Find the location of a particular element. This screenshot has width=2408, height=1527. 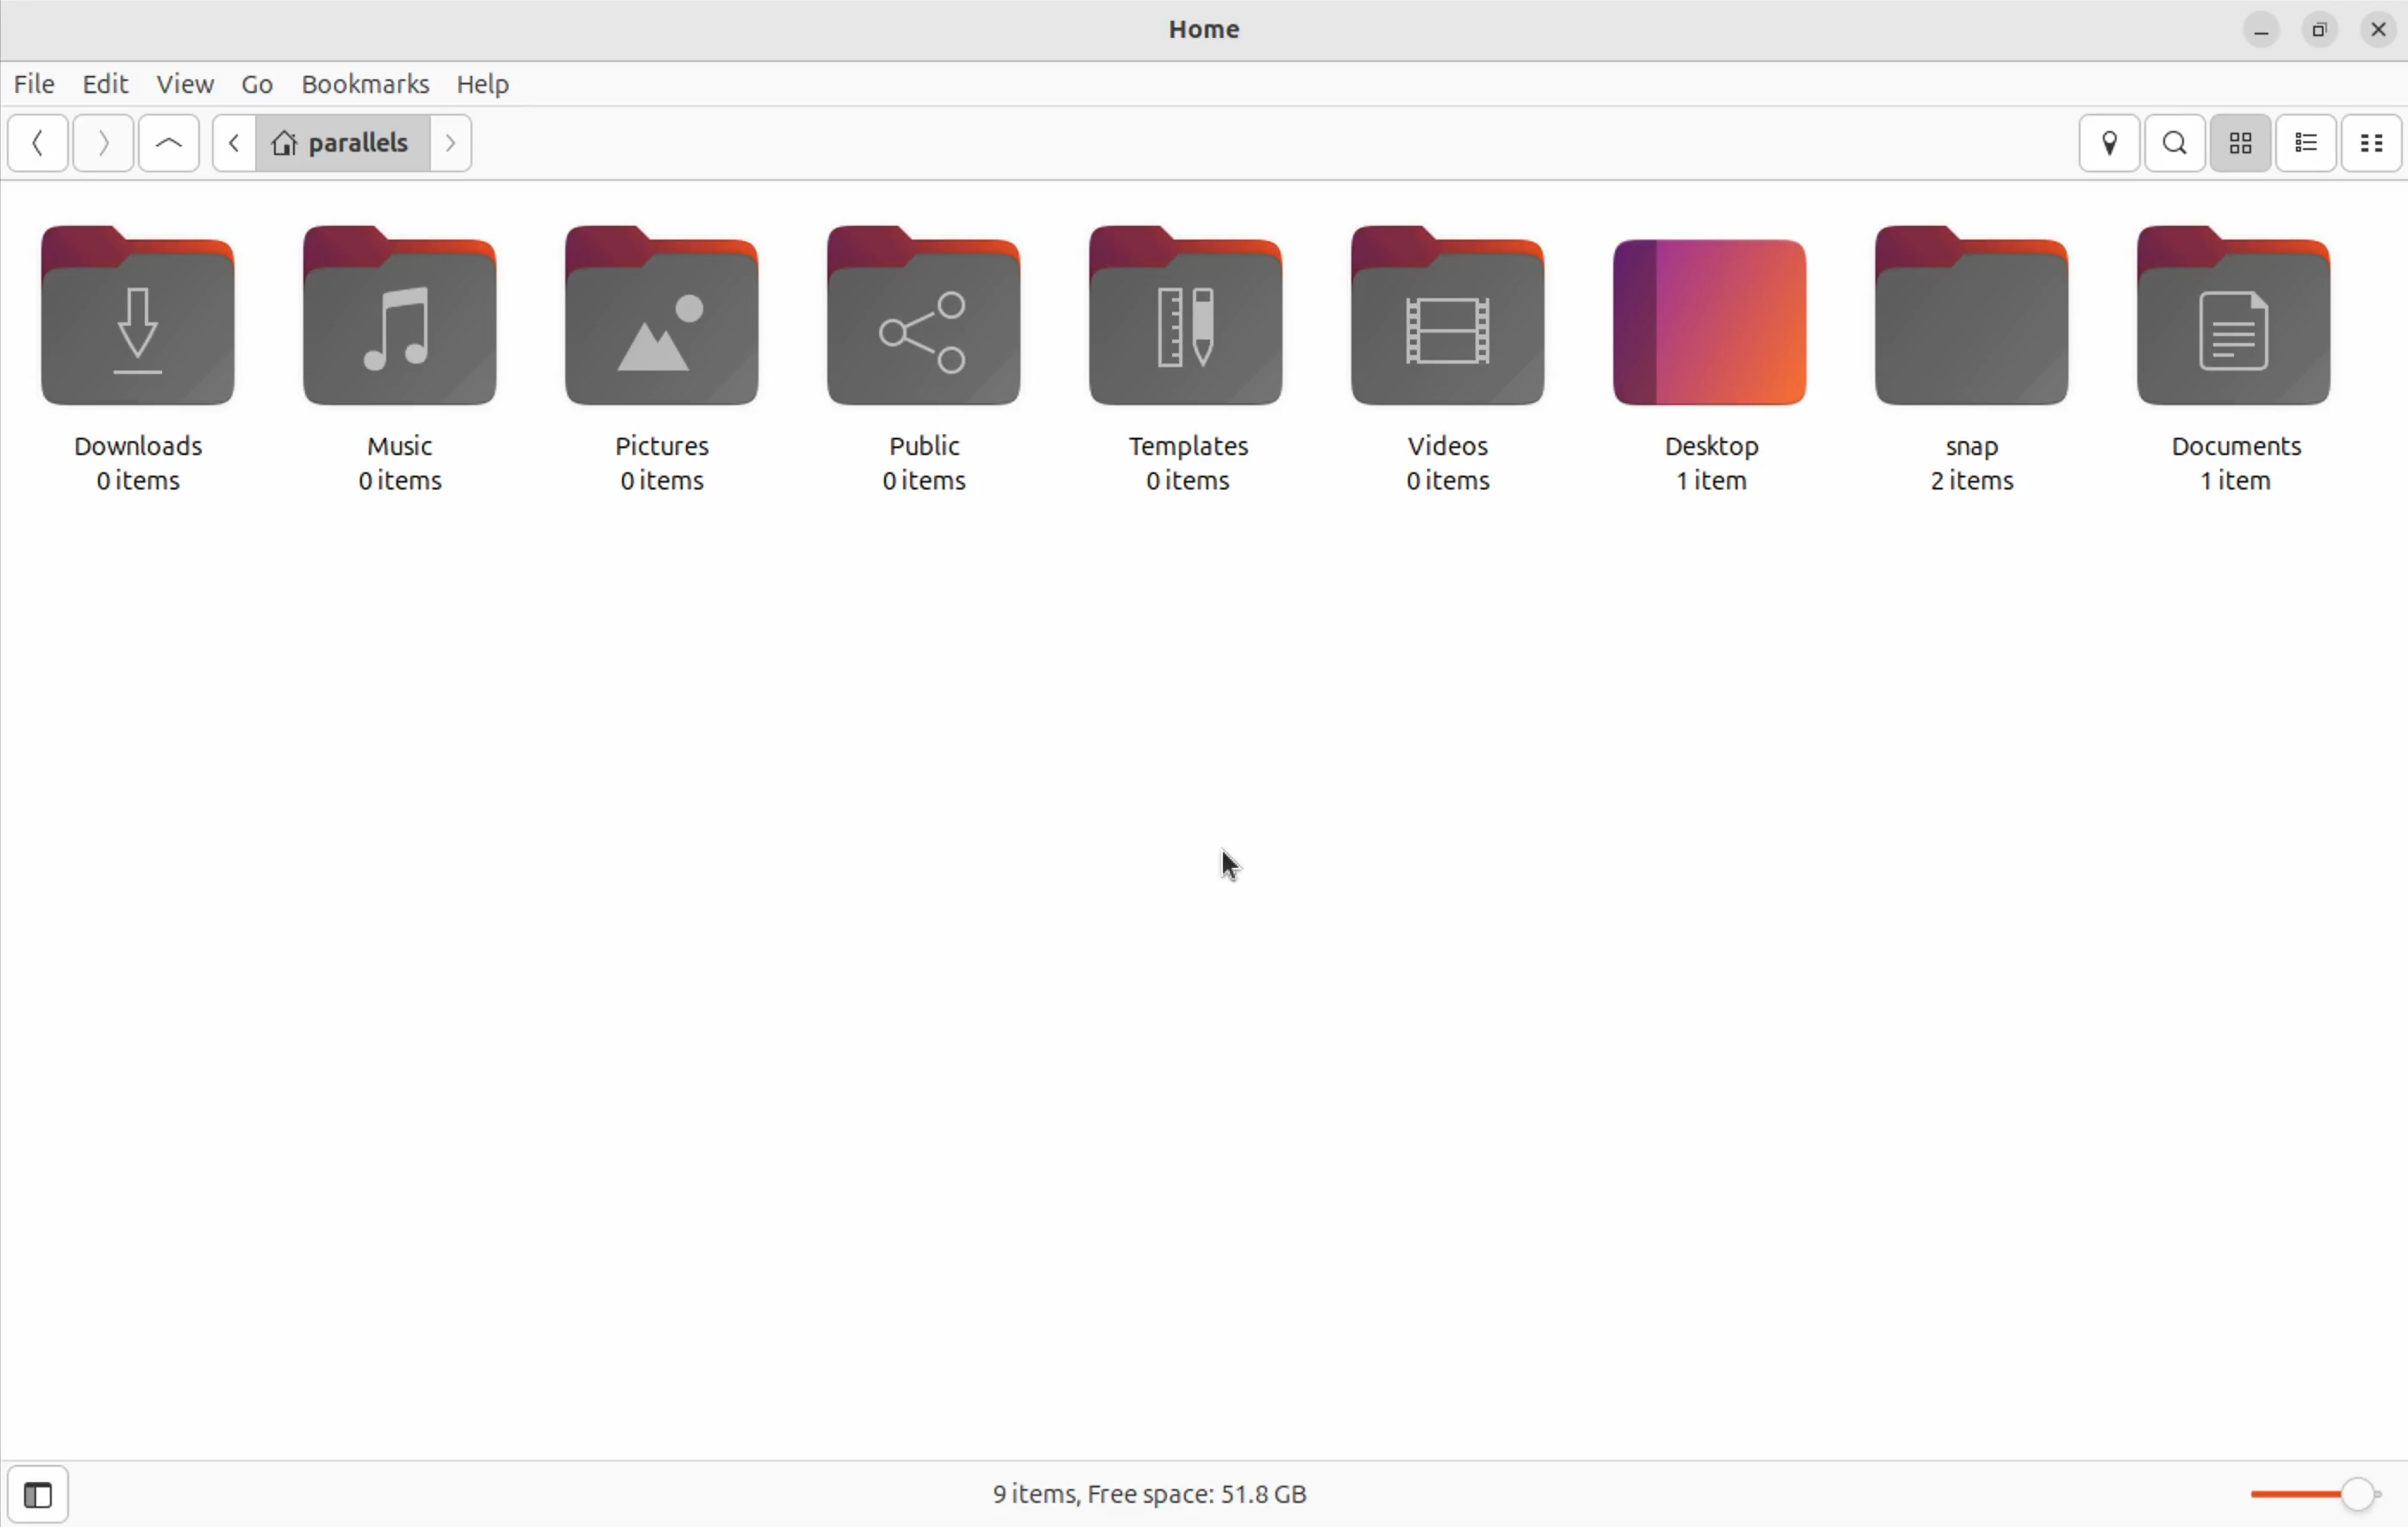

1 item is located at coordinates (2233, 484).